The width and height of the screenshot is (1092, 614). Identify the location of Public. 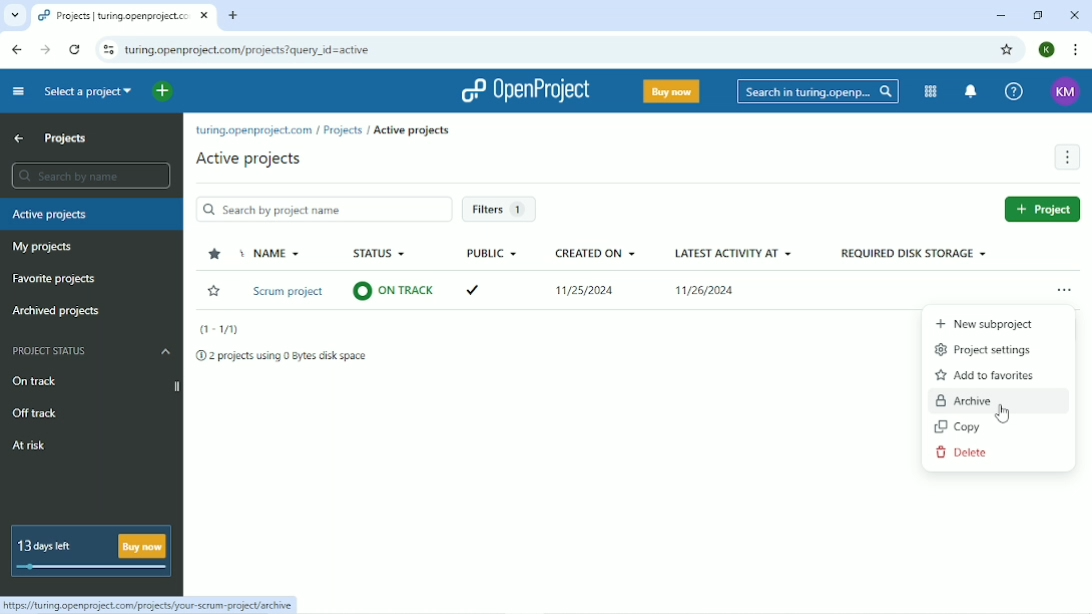
(492, 253).